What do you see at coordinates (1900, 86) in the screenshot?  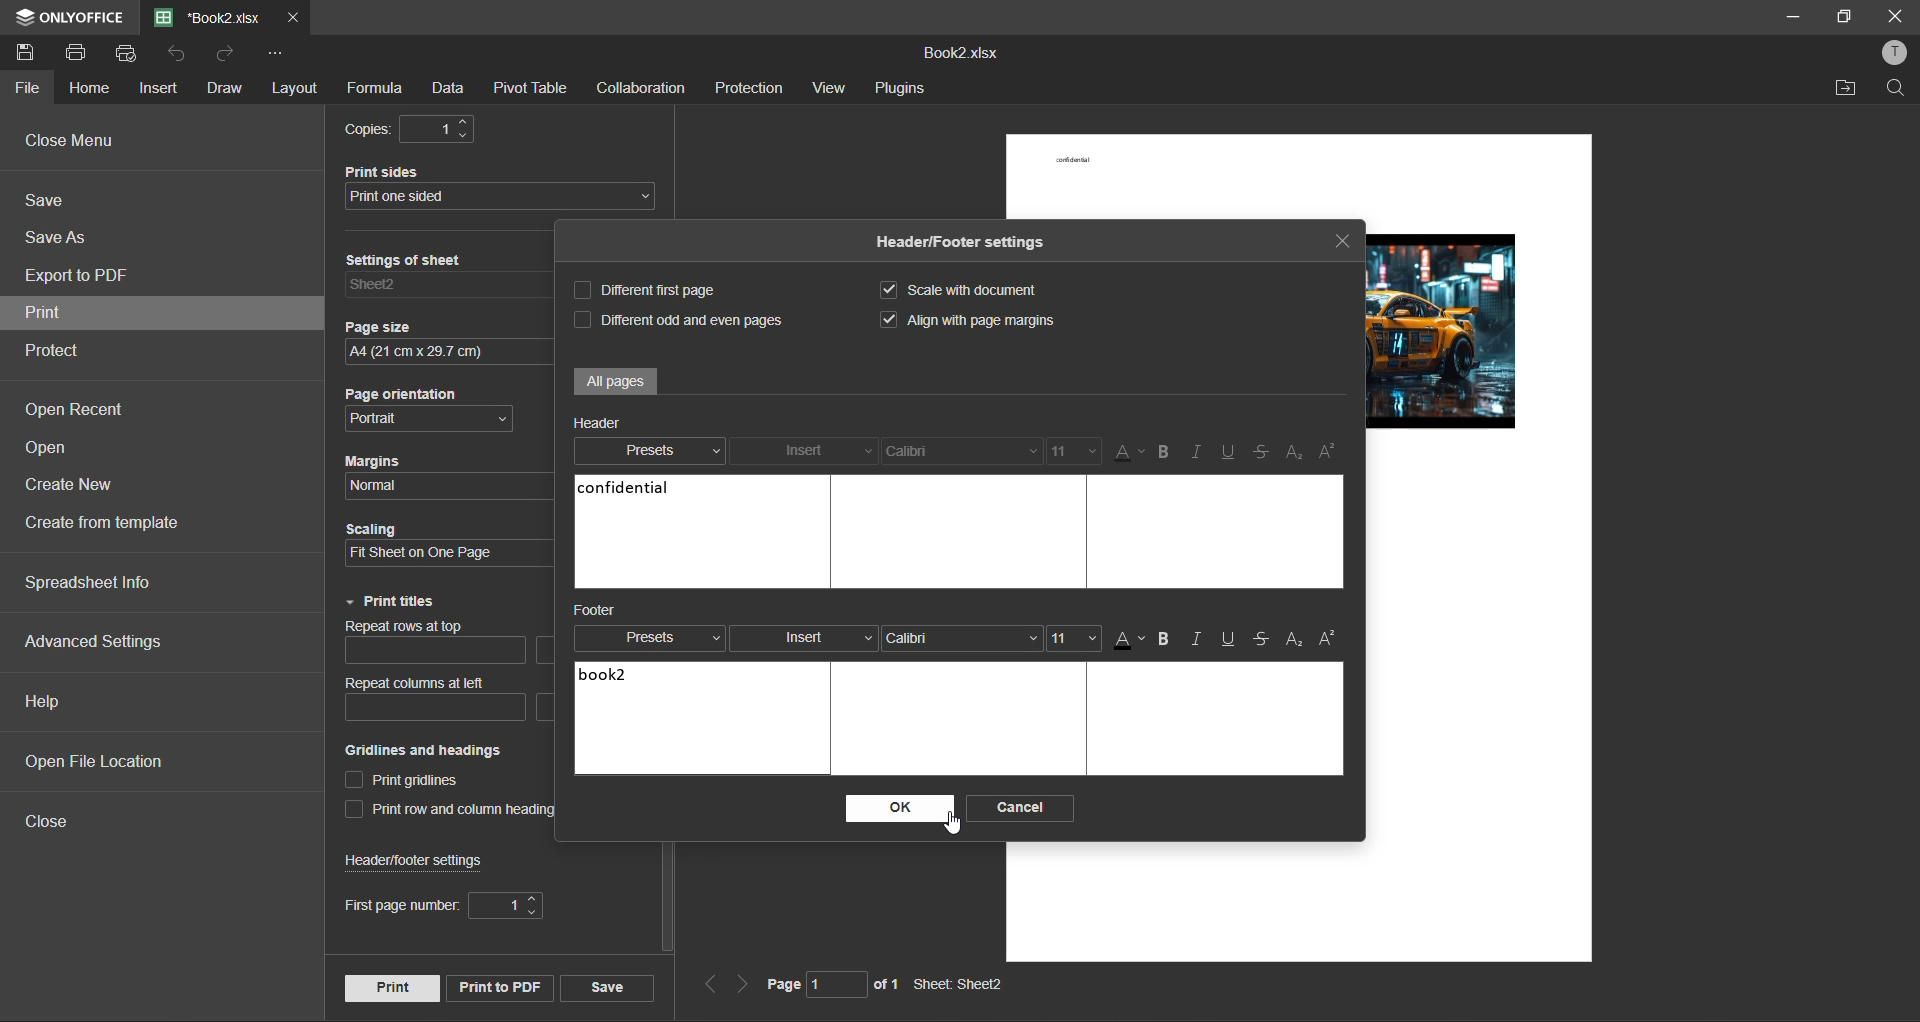 I see `find` at bounding box center [1900, 86].